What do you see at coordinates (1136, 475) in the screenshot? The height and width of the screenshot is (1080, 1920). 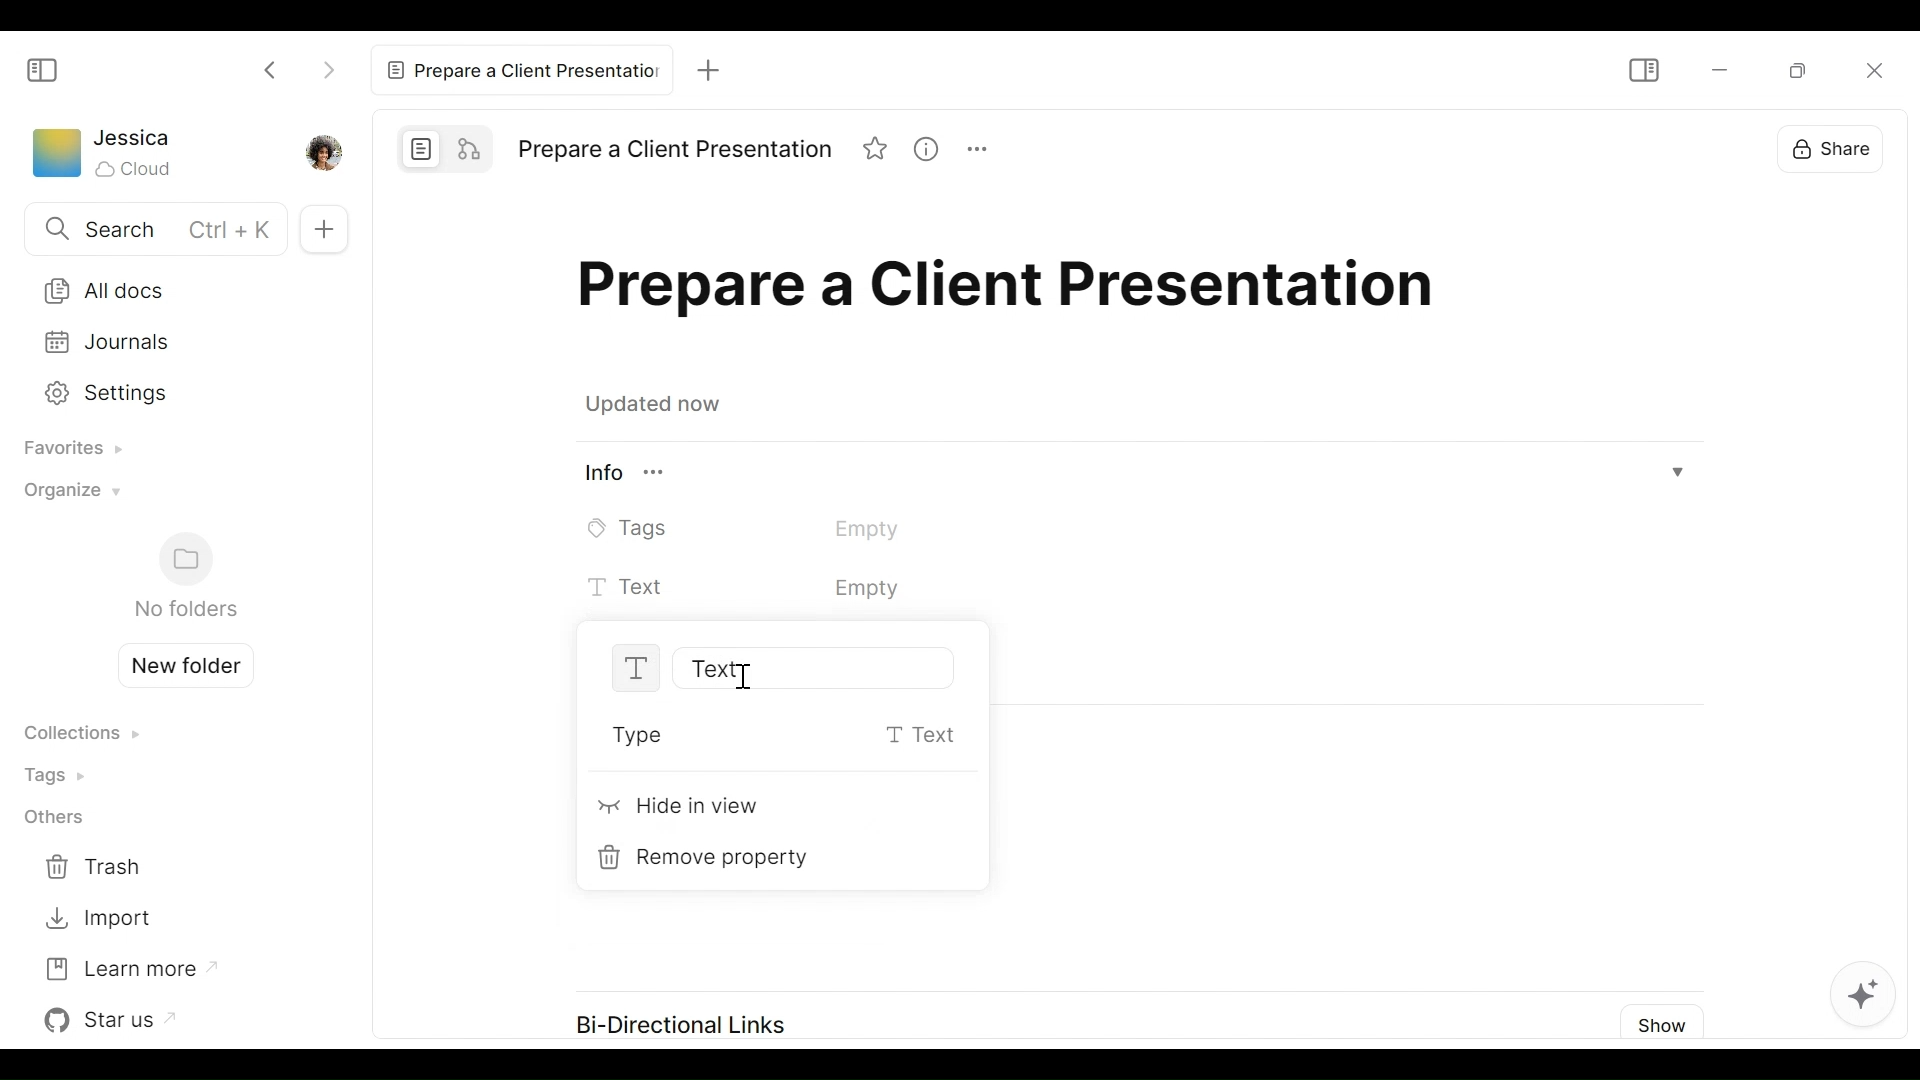 I see `View Information` at bounding box center [1136, 475].